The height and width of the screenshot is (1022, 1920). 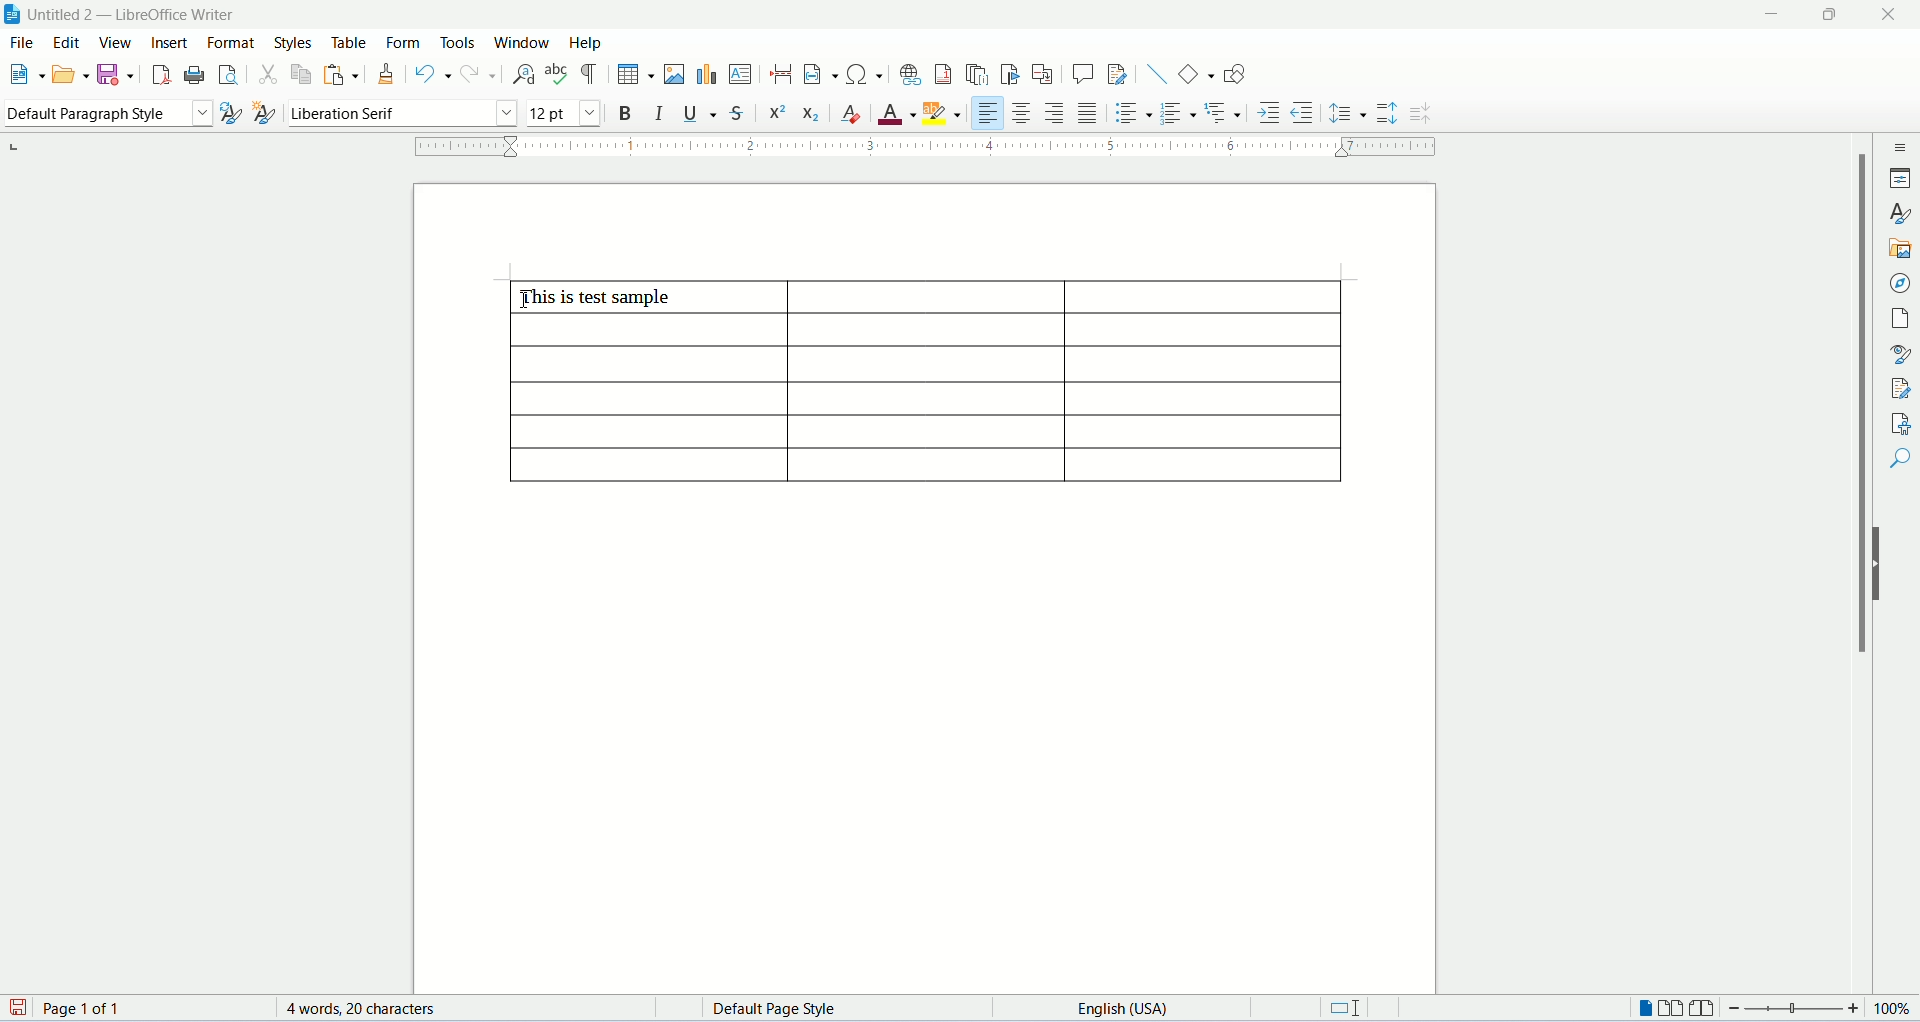 I want to click on ruler, so click(x=925, y=146).